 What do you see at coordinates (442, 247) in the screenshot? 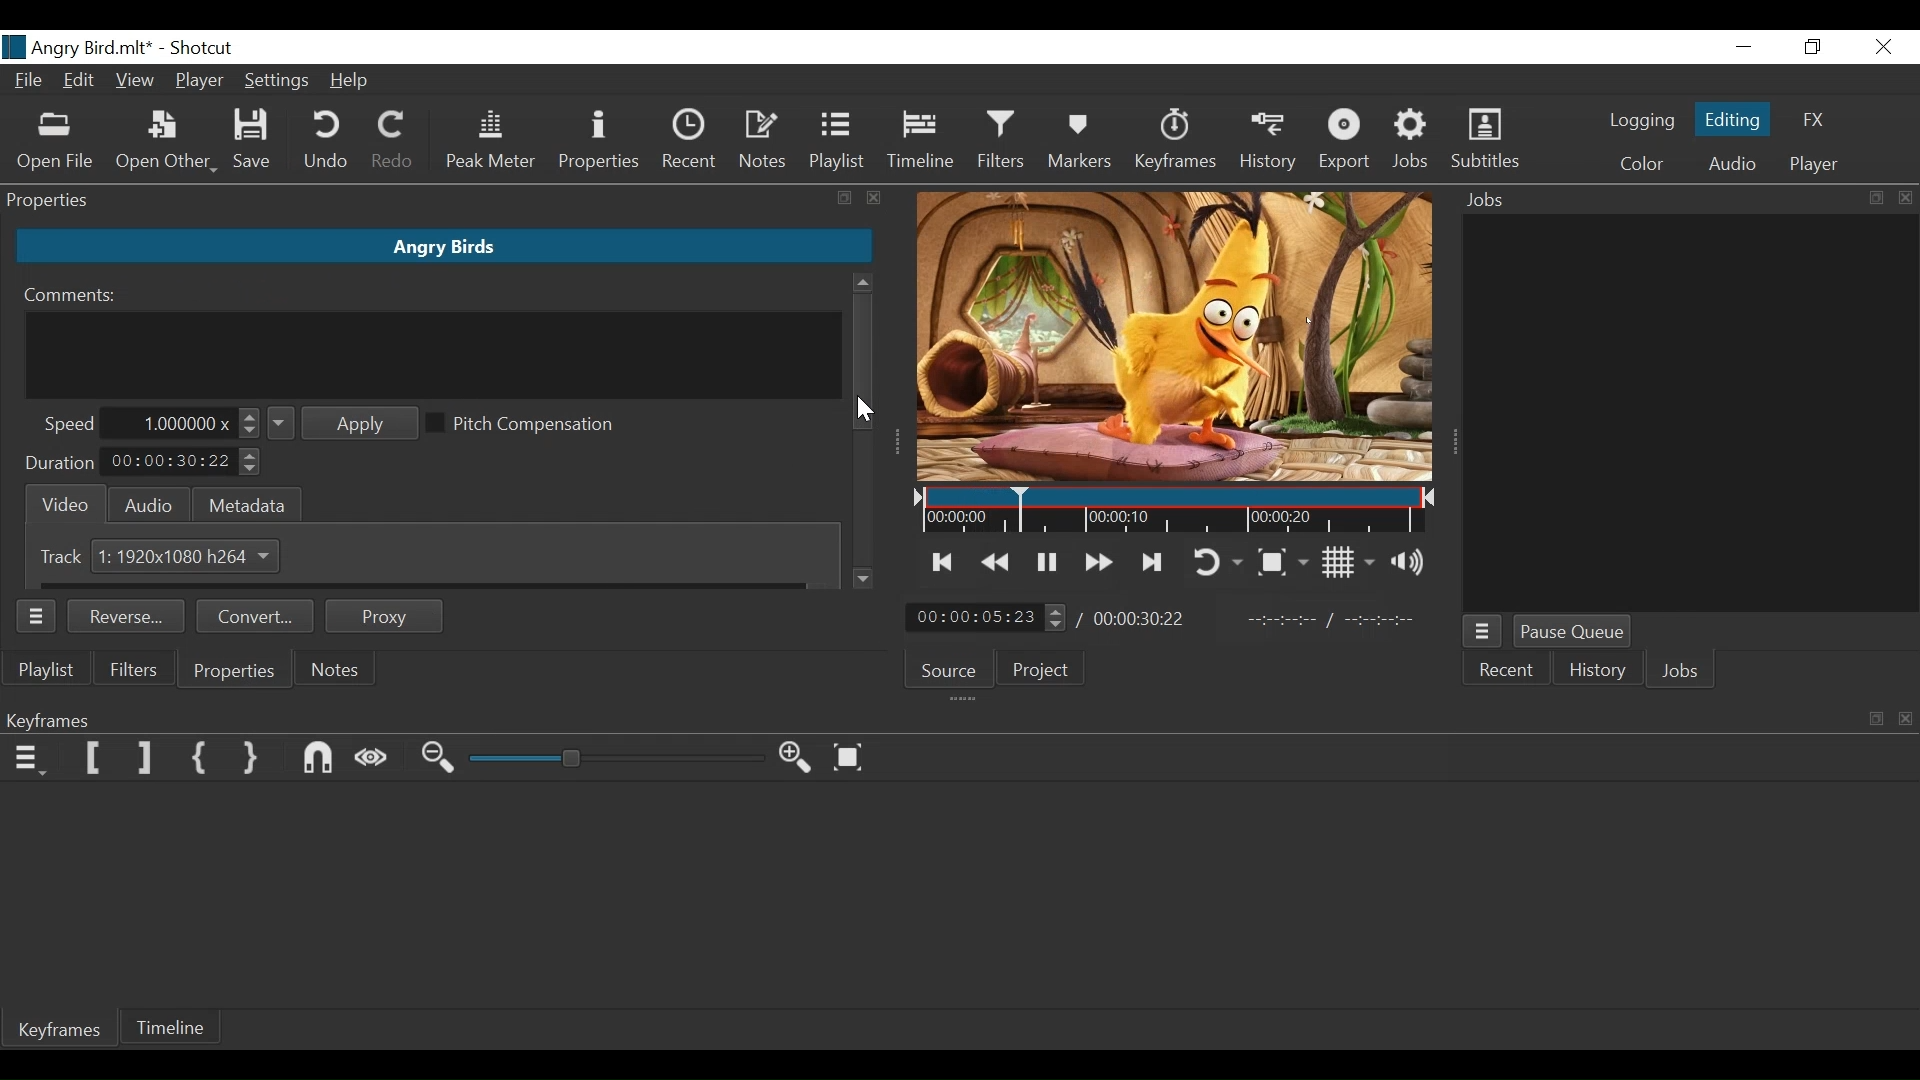
I see `Clip Name` at bounding box center [442, 247].